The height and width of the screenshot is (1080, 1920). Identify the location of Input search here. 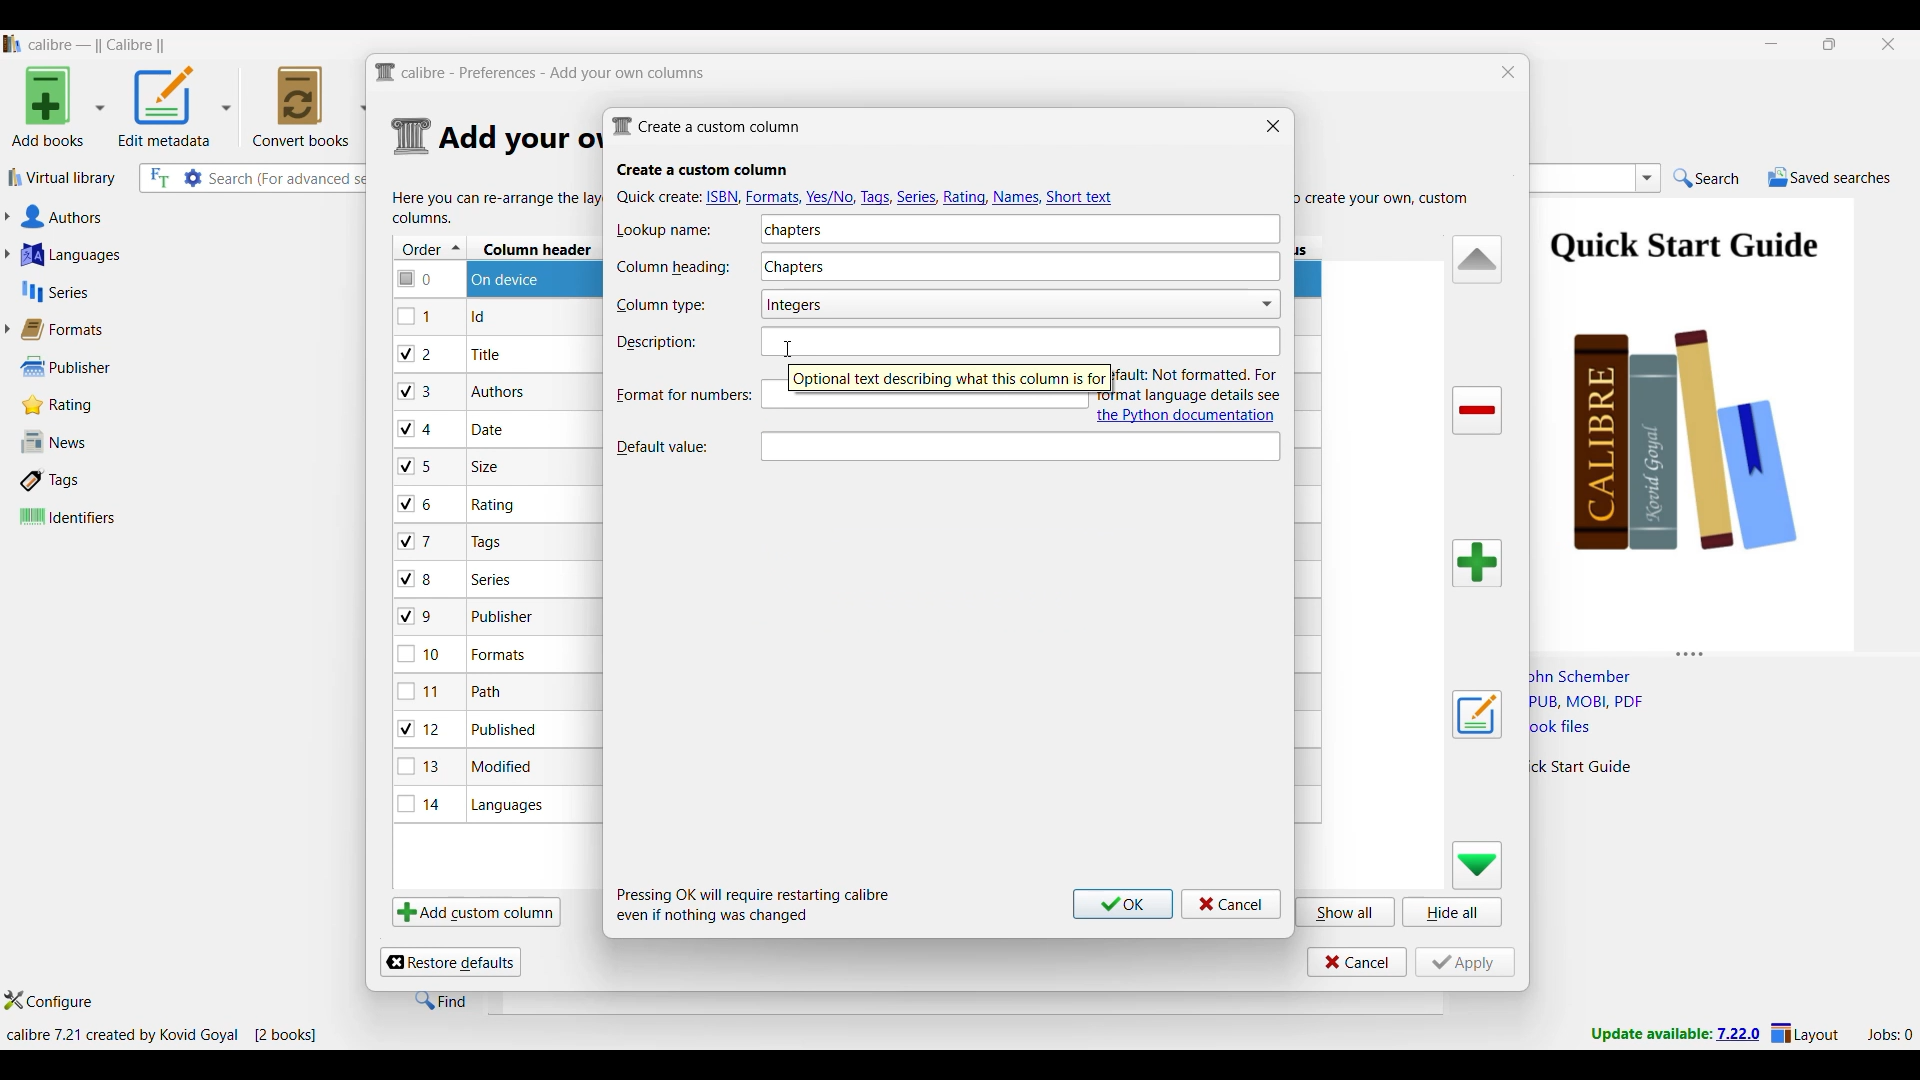
(290, 179).